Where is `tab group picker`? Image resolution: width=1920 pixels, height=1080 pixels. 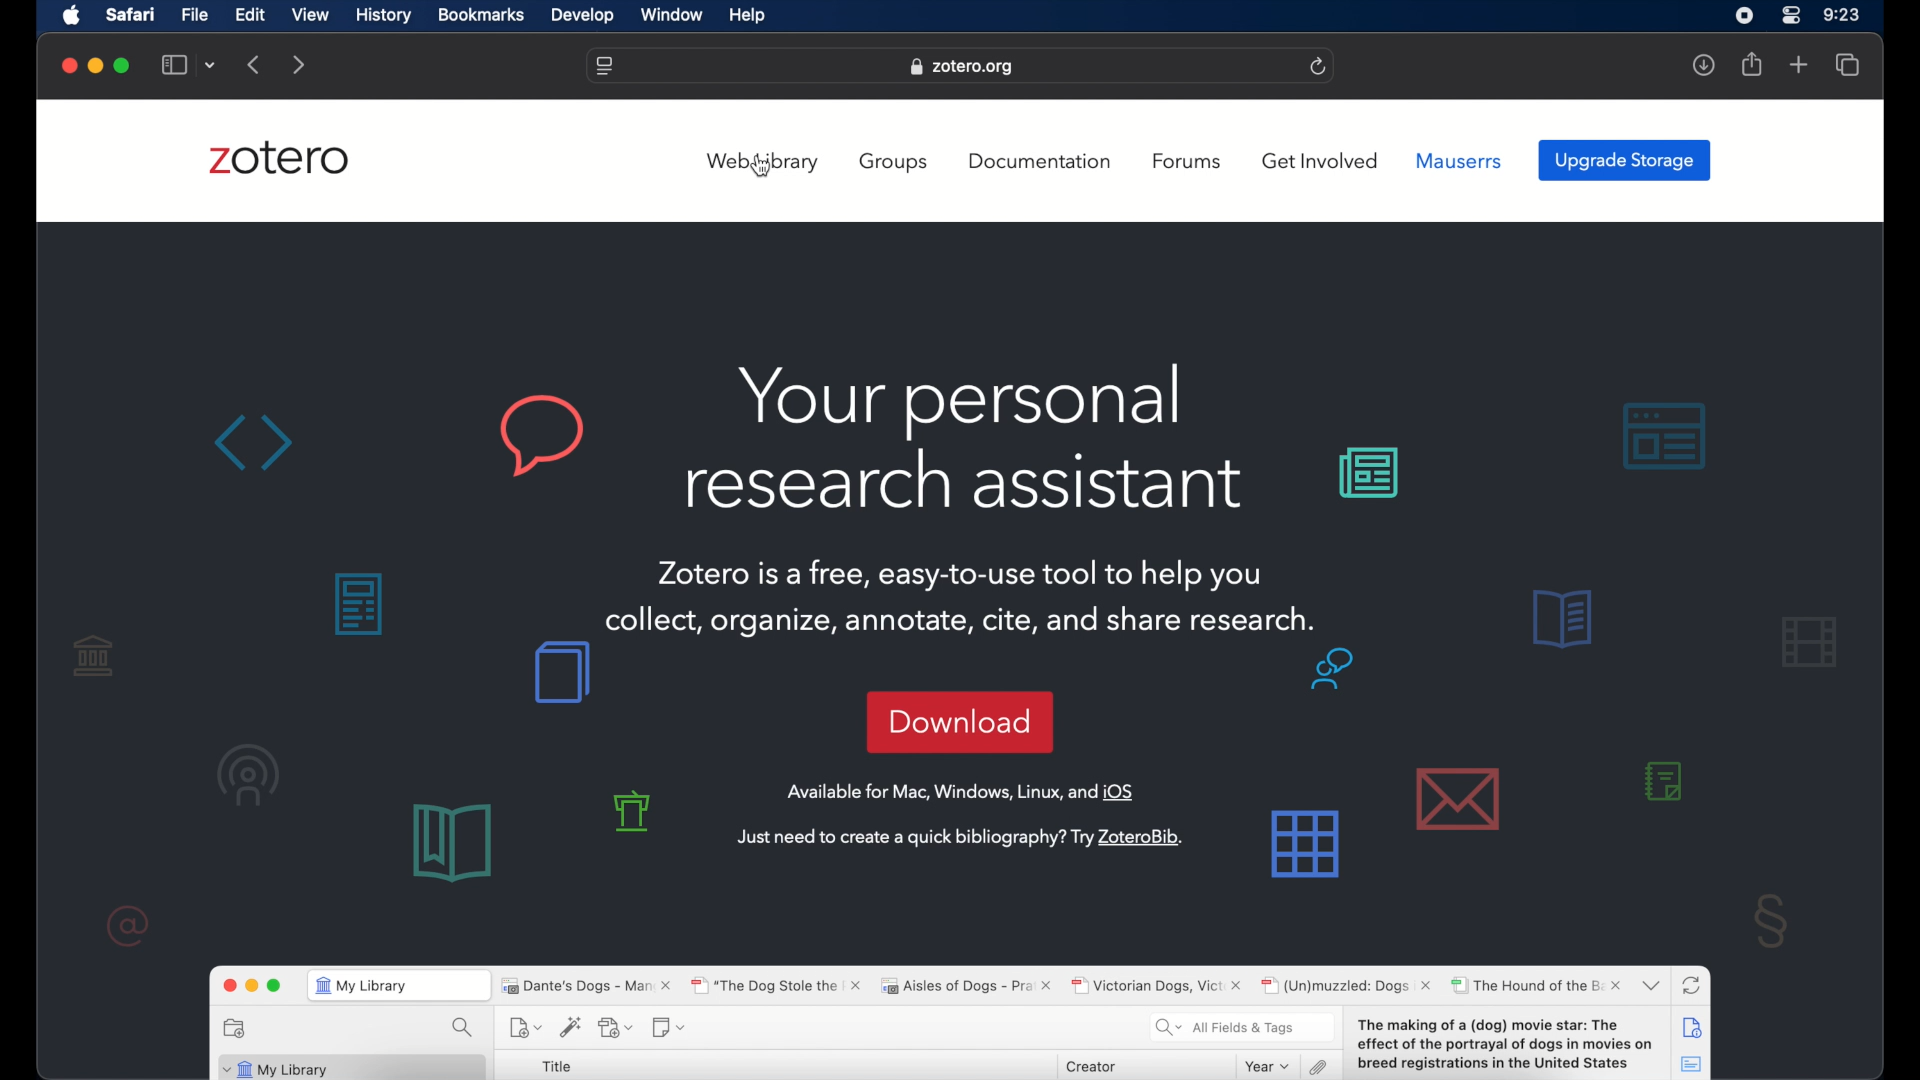 tab group picker is located at coordinates (212, 66).